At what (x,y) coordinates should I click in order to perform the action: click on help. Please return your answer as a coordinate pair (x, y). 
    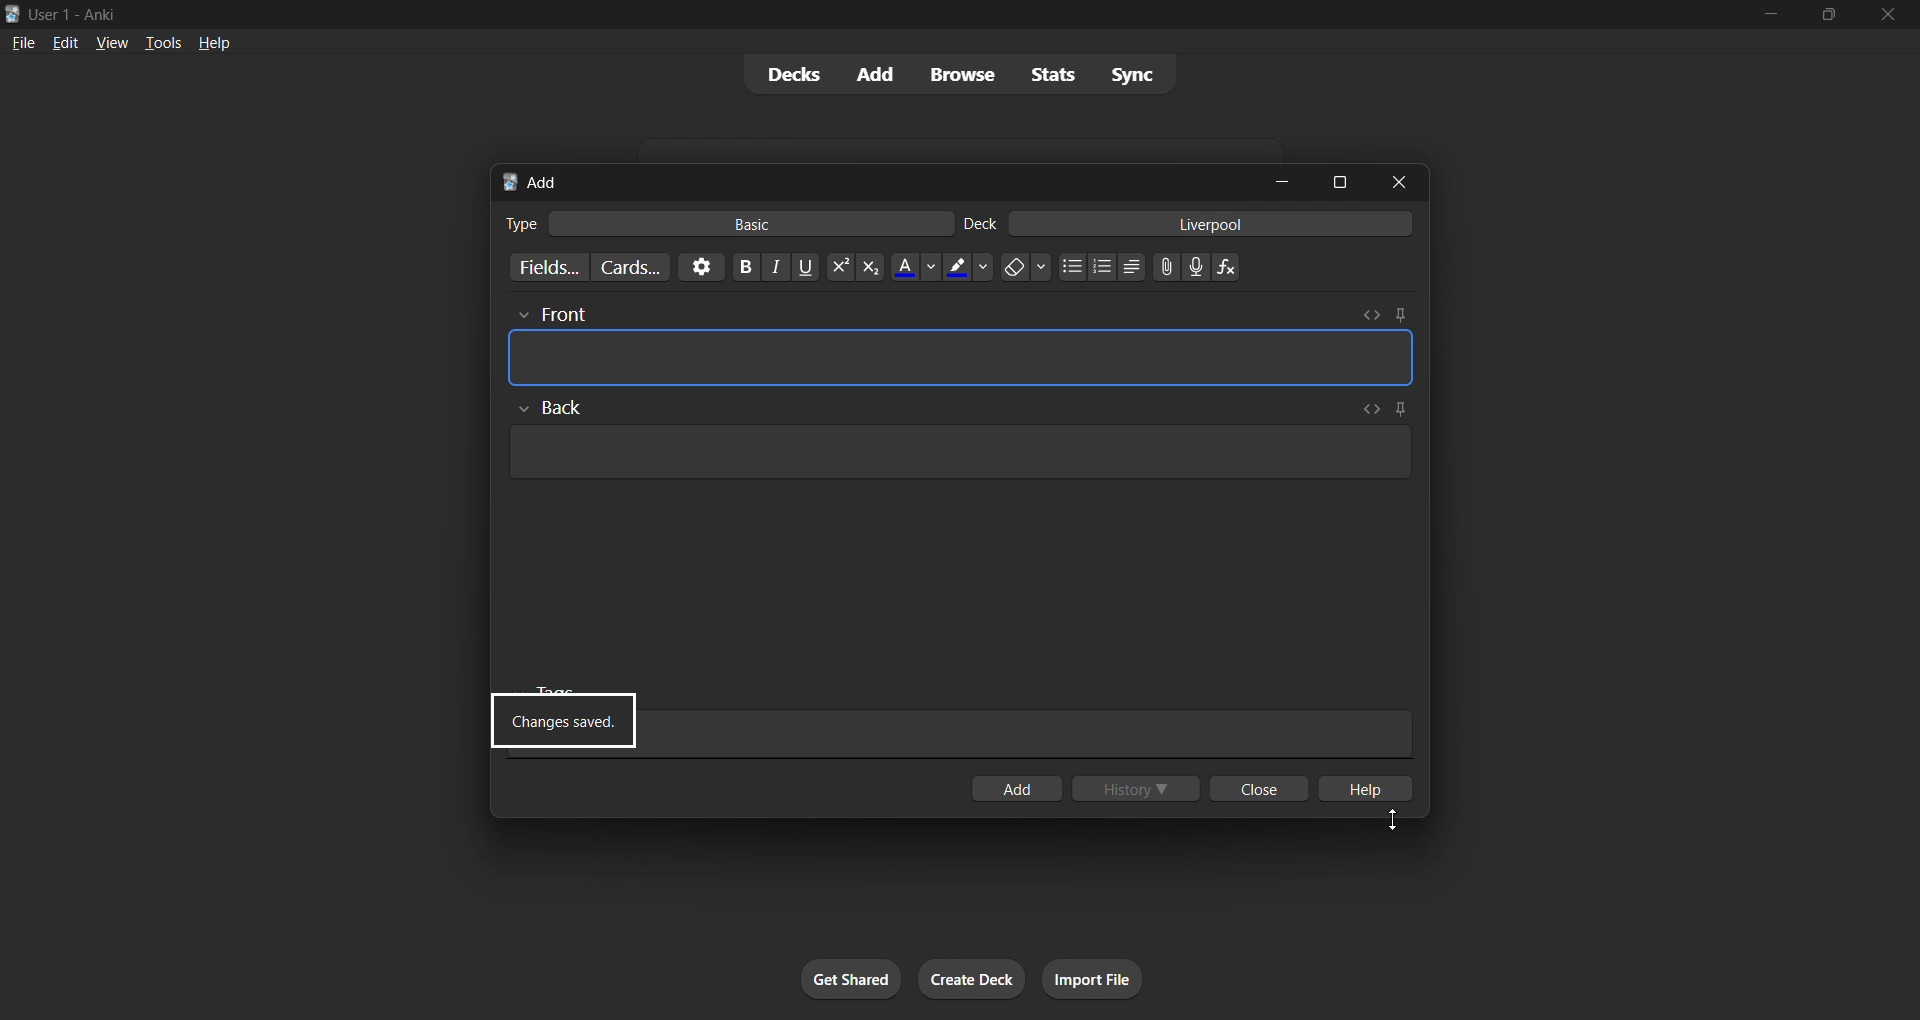
    Looking at the image, I should click on (1368, 790).